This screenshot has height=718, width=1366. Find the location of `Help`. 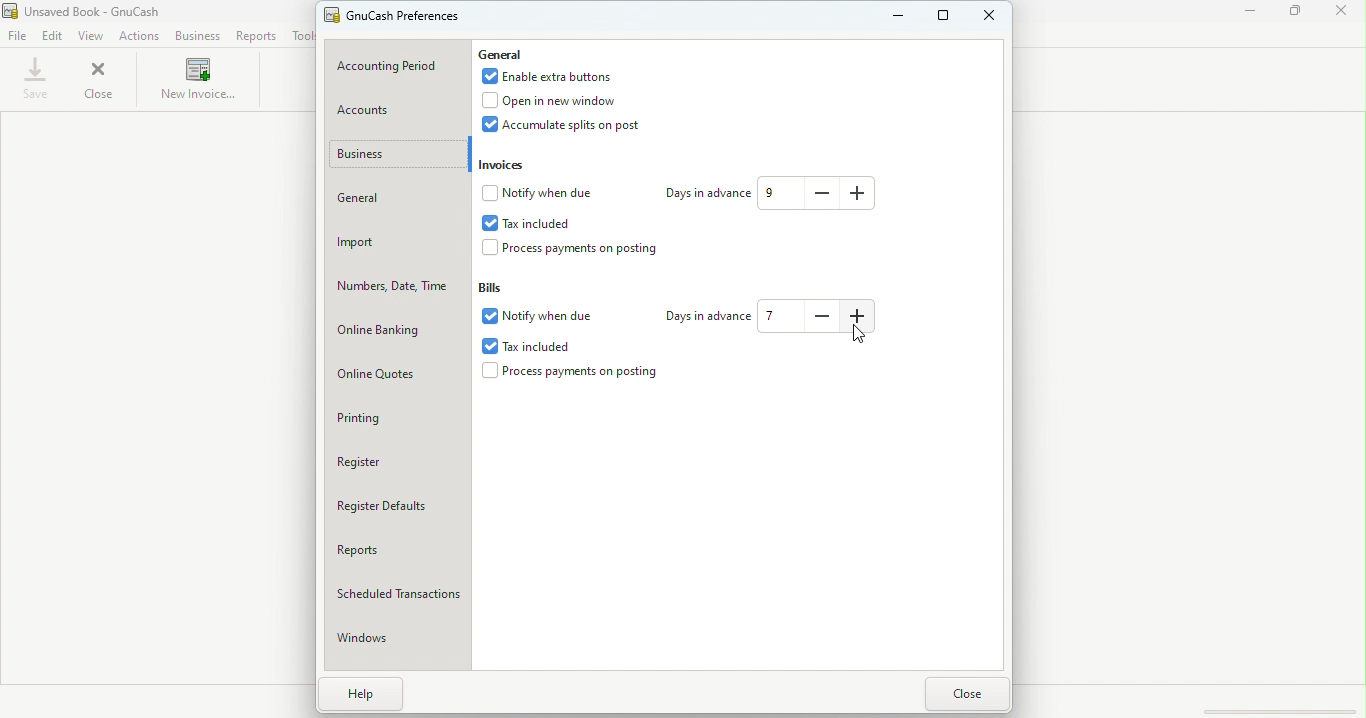

Help is located at coordinates (355, 693).